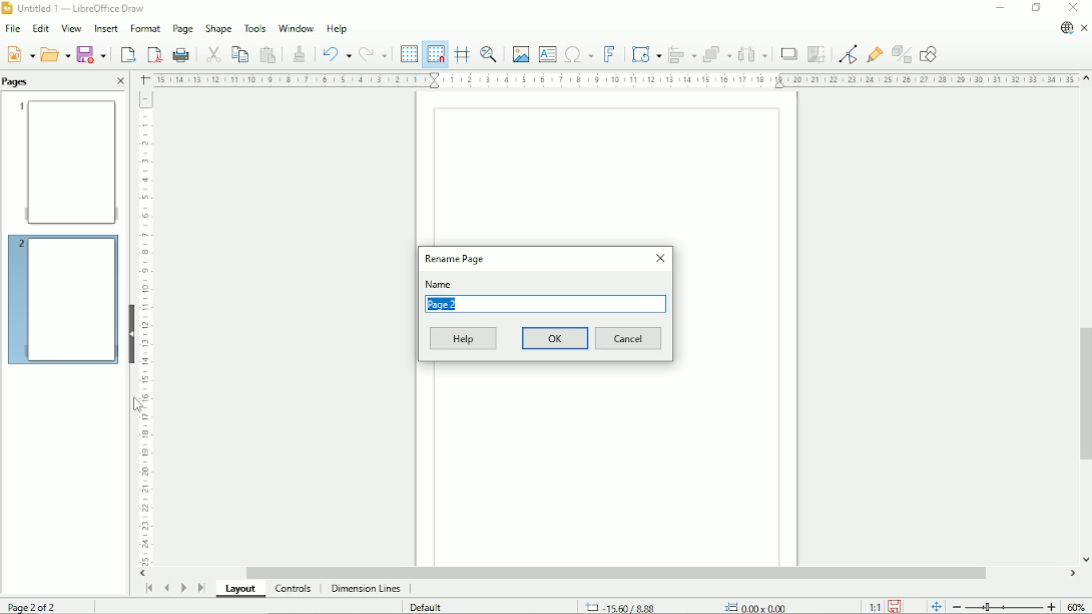 Image resolution: width=1092 pixels, height=614 pixels. I want to click on Page 2 of 2, so click(36, 605).